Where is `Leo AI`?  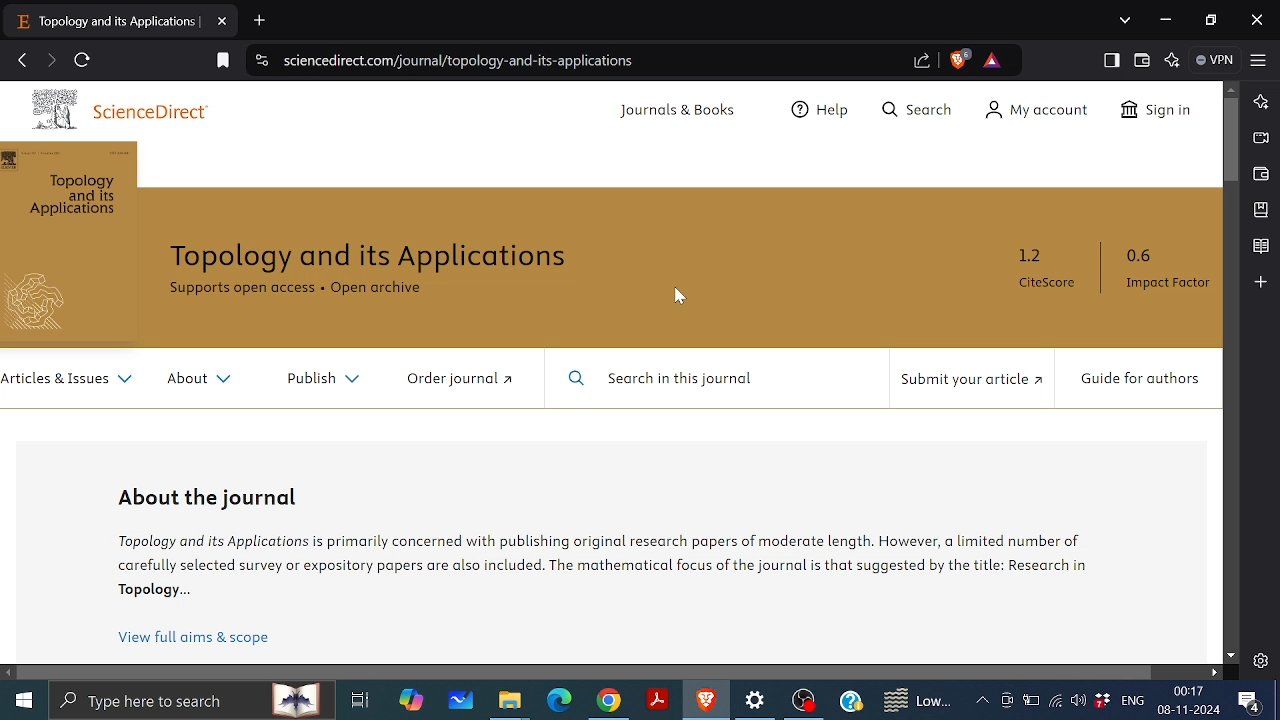
Leo AI is located at coordinates (1172, 60).